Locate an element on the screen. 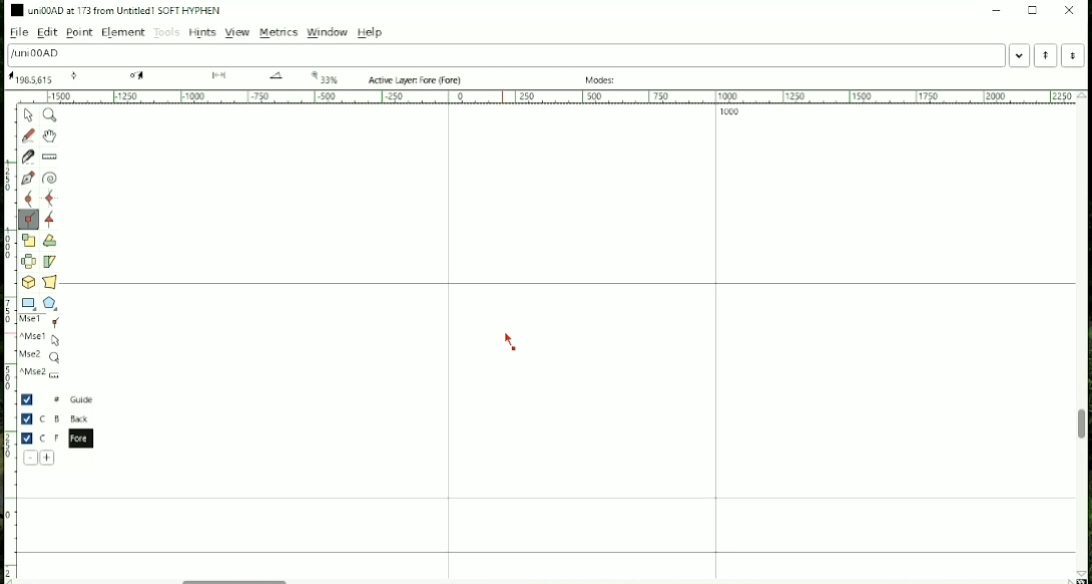 The width and height of the screenshot is (1092, 584). Next Word is located at coordinates (1076, 55).